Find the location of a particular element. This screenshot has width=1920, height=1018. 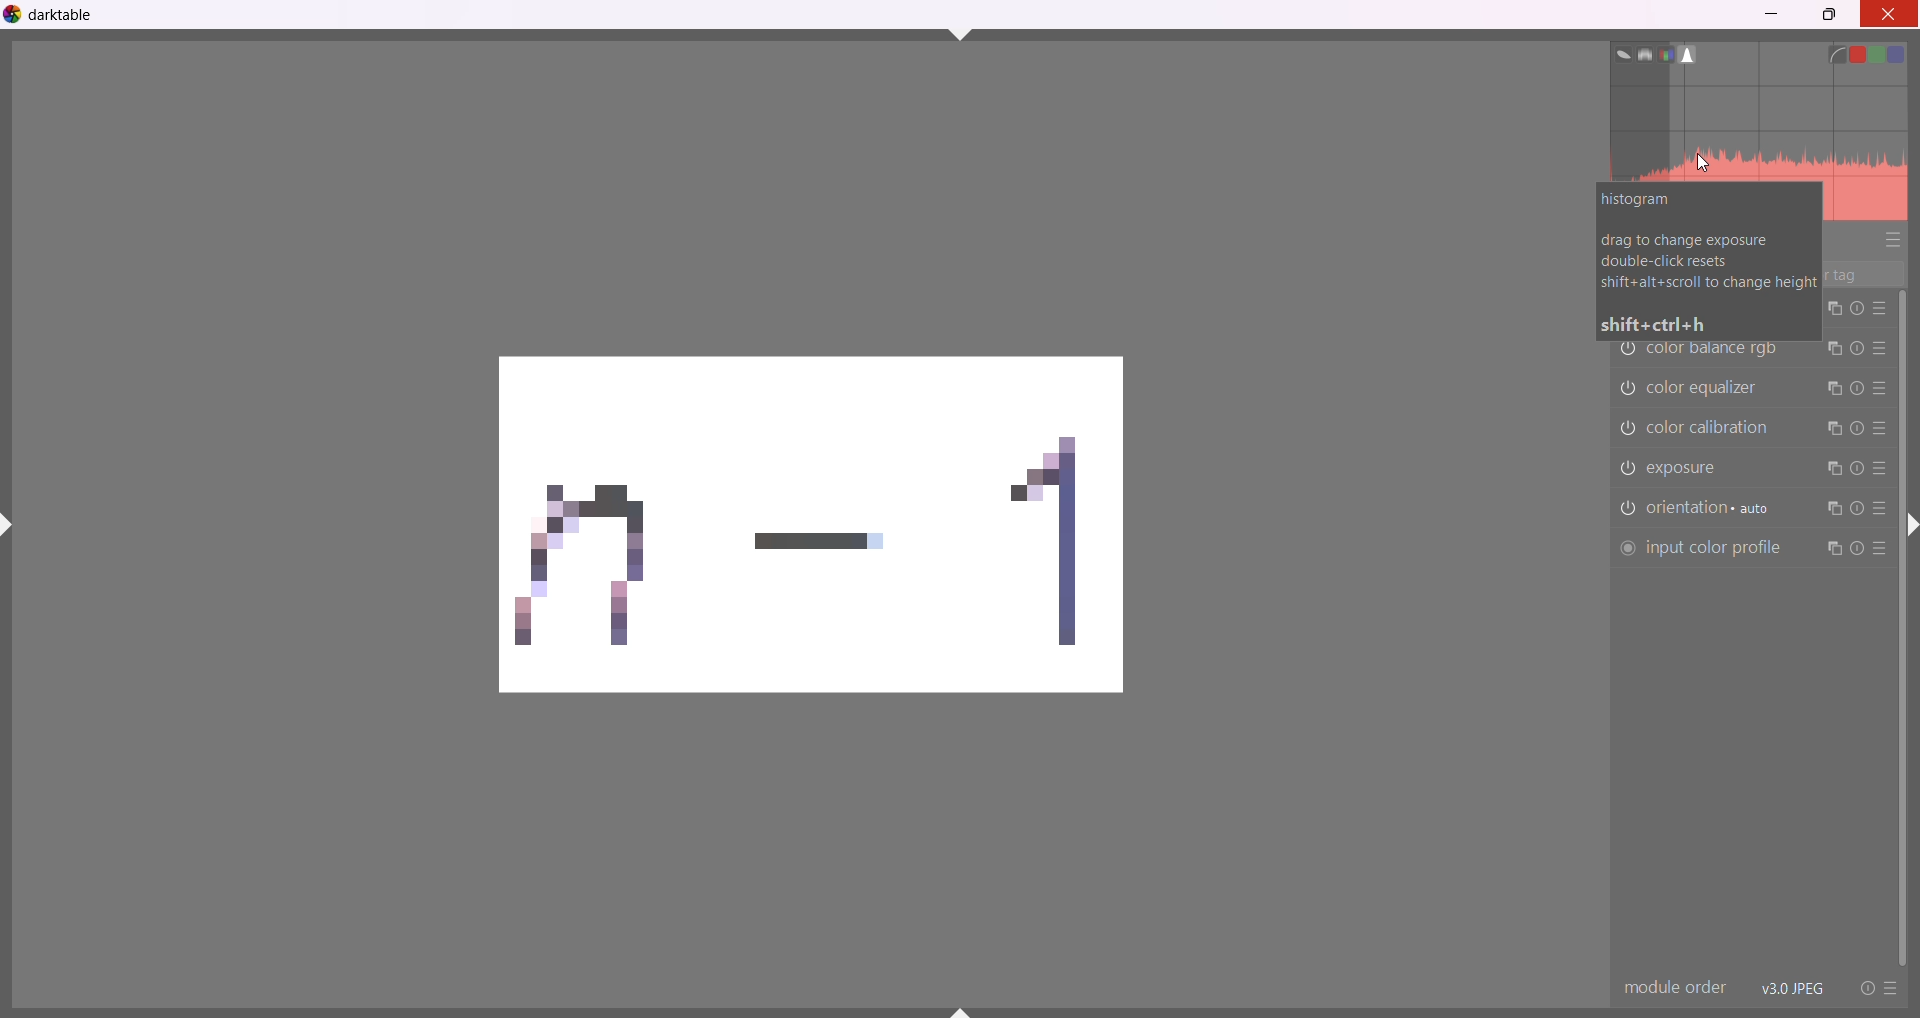

instance is located at coordinates (1833, 388).